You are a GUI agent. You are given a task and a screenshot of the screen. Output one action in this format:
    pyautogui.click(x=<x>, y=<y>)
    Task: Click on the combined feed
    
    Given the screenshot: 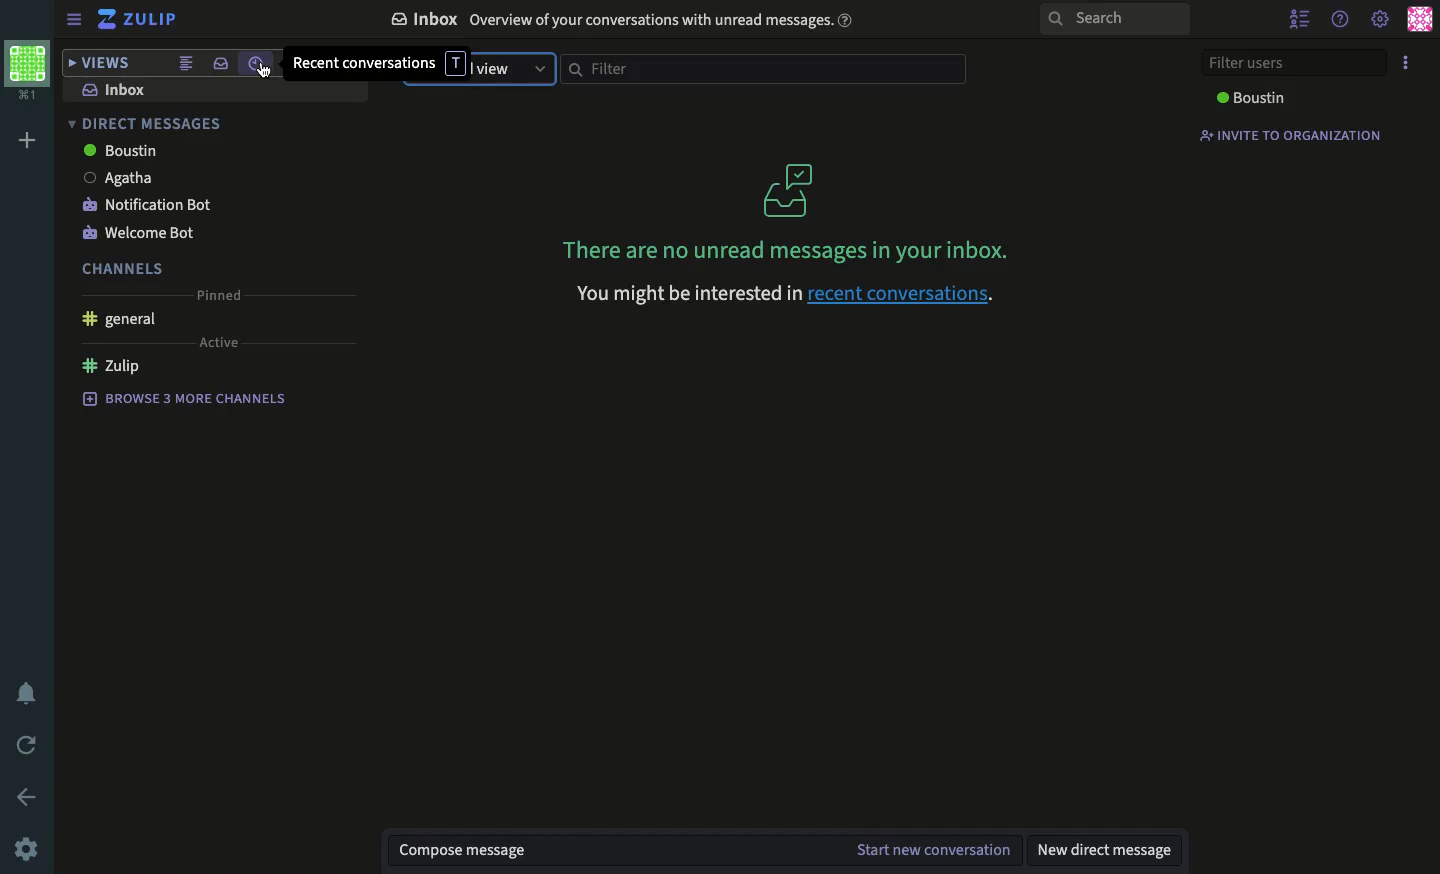 What is the action you would take?
    pyautogui.click(x=184, y=63)
    